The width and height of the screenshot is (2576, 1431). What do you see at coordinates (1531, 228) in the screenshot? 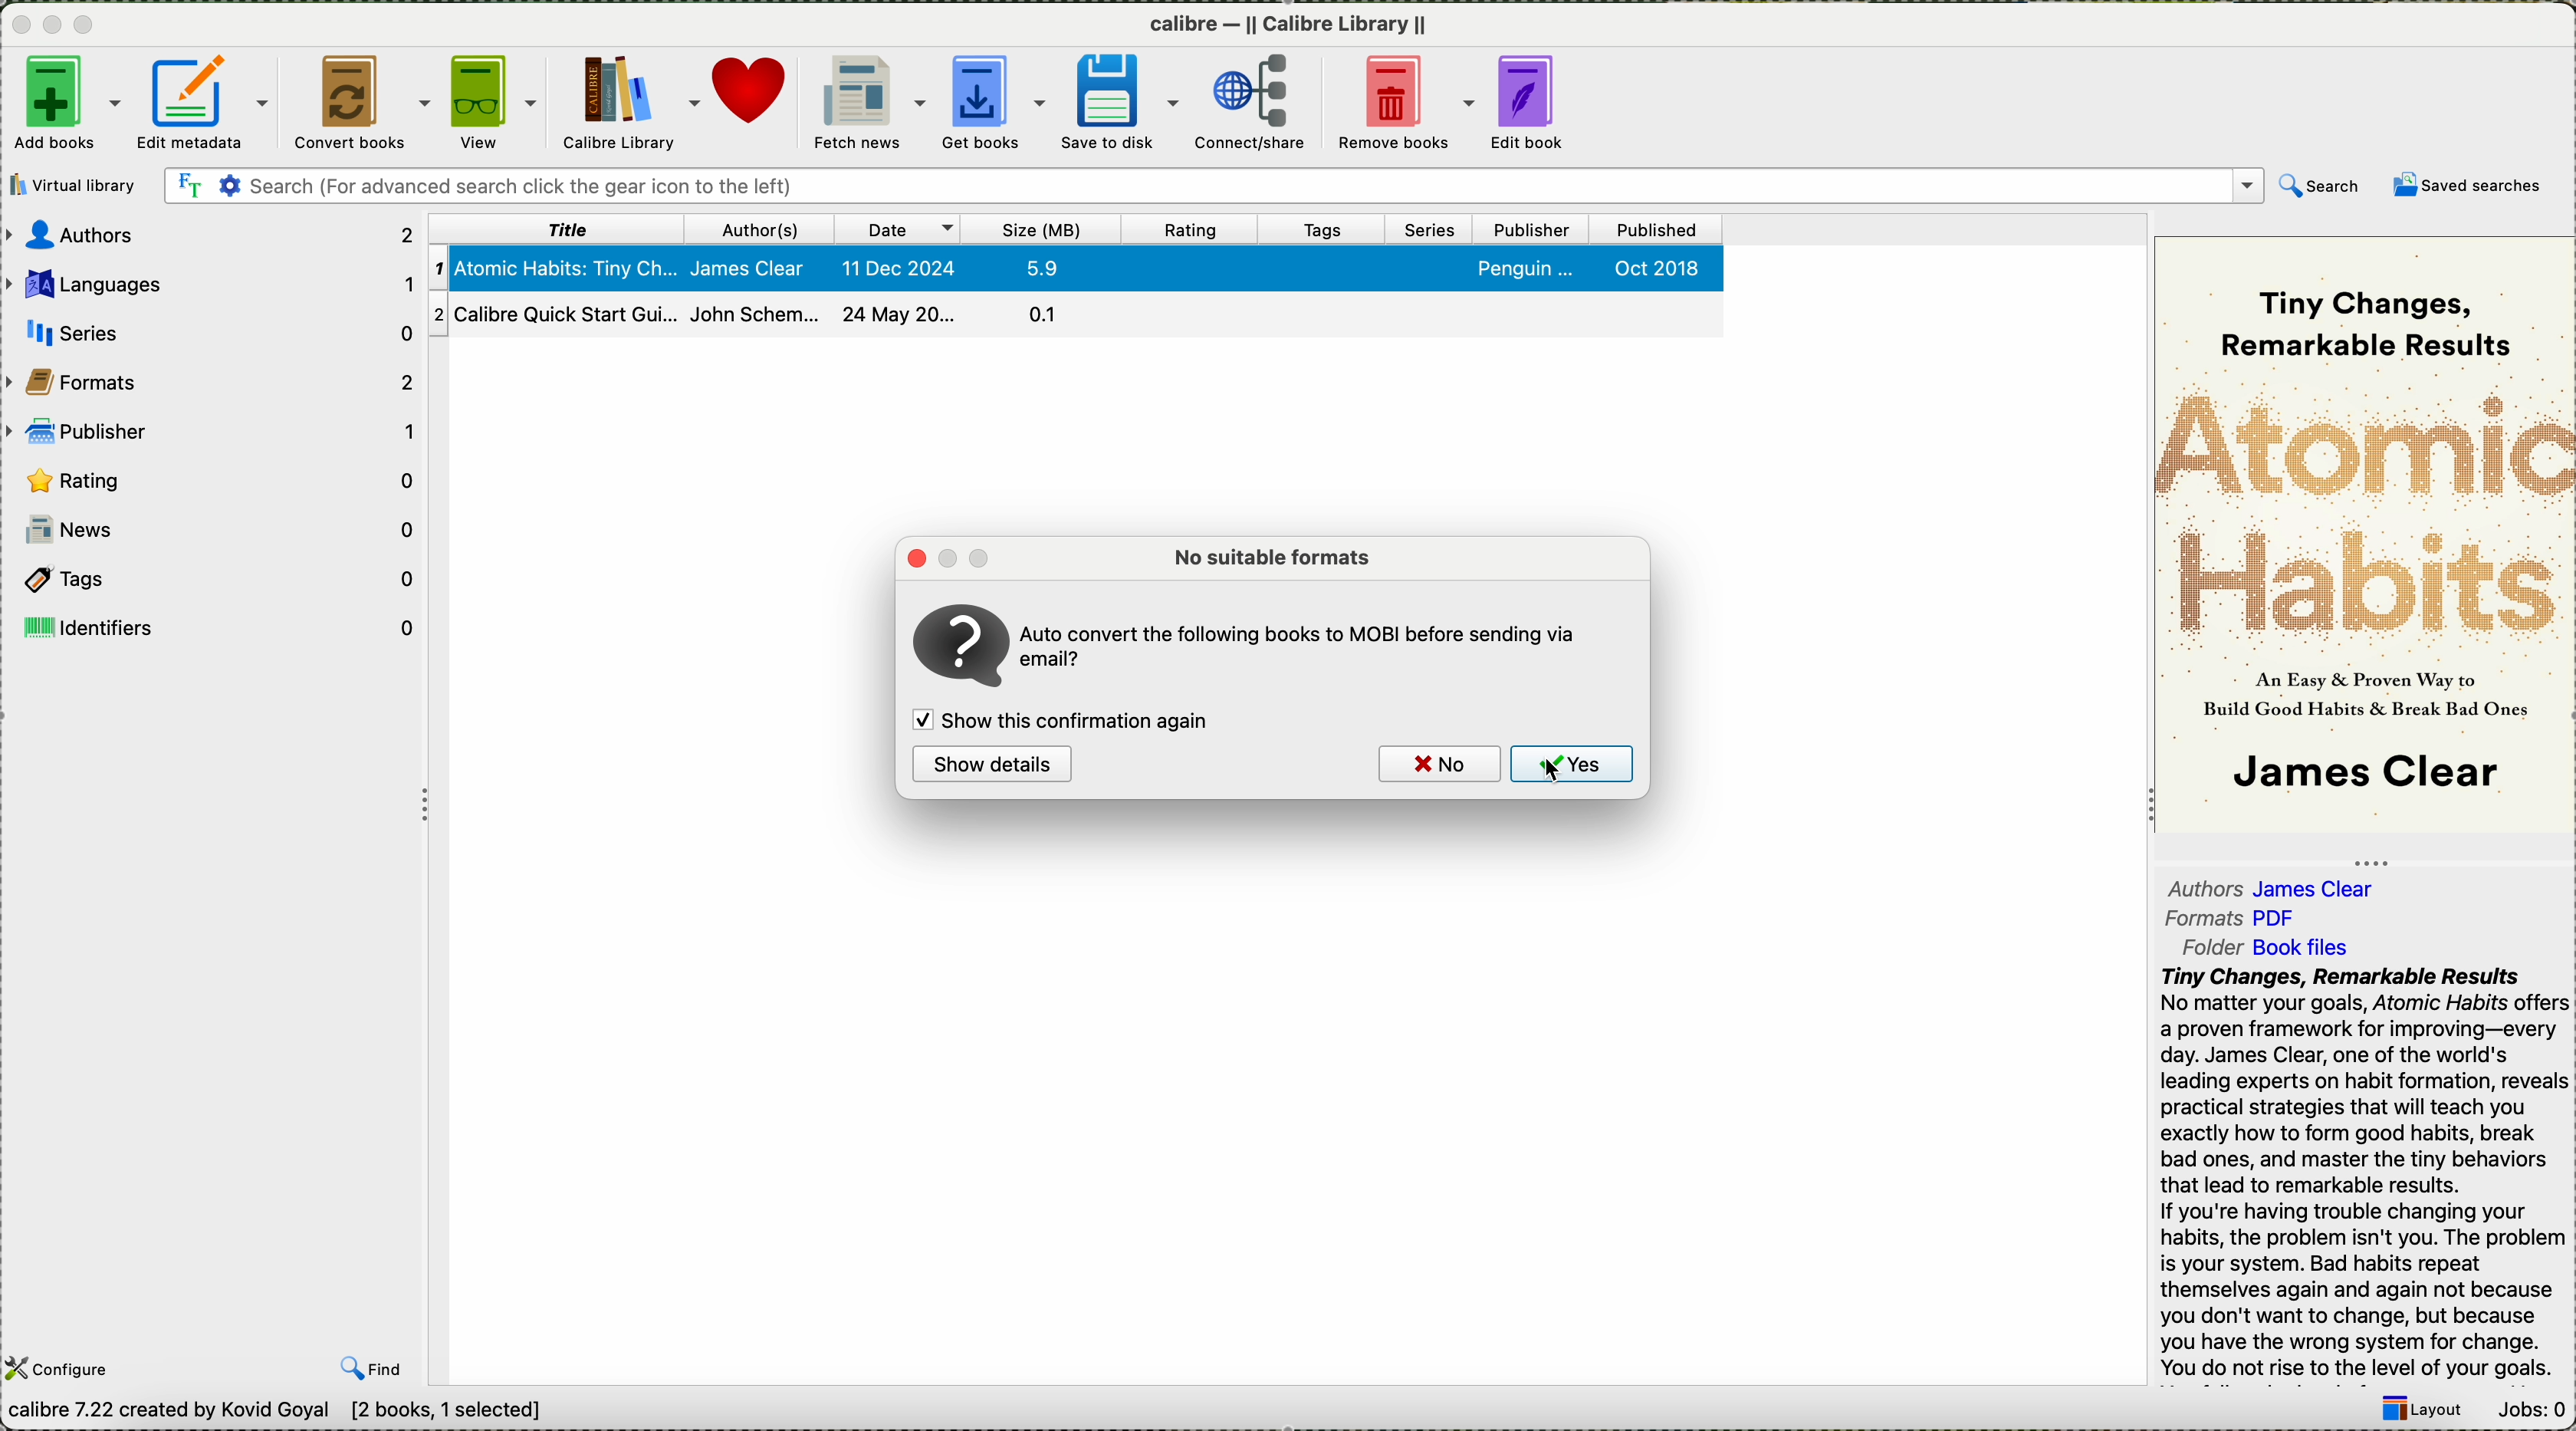
I see `publisher` at bounding box center [1531, 228].